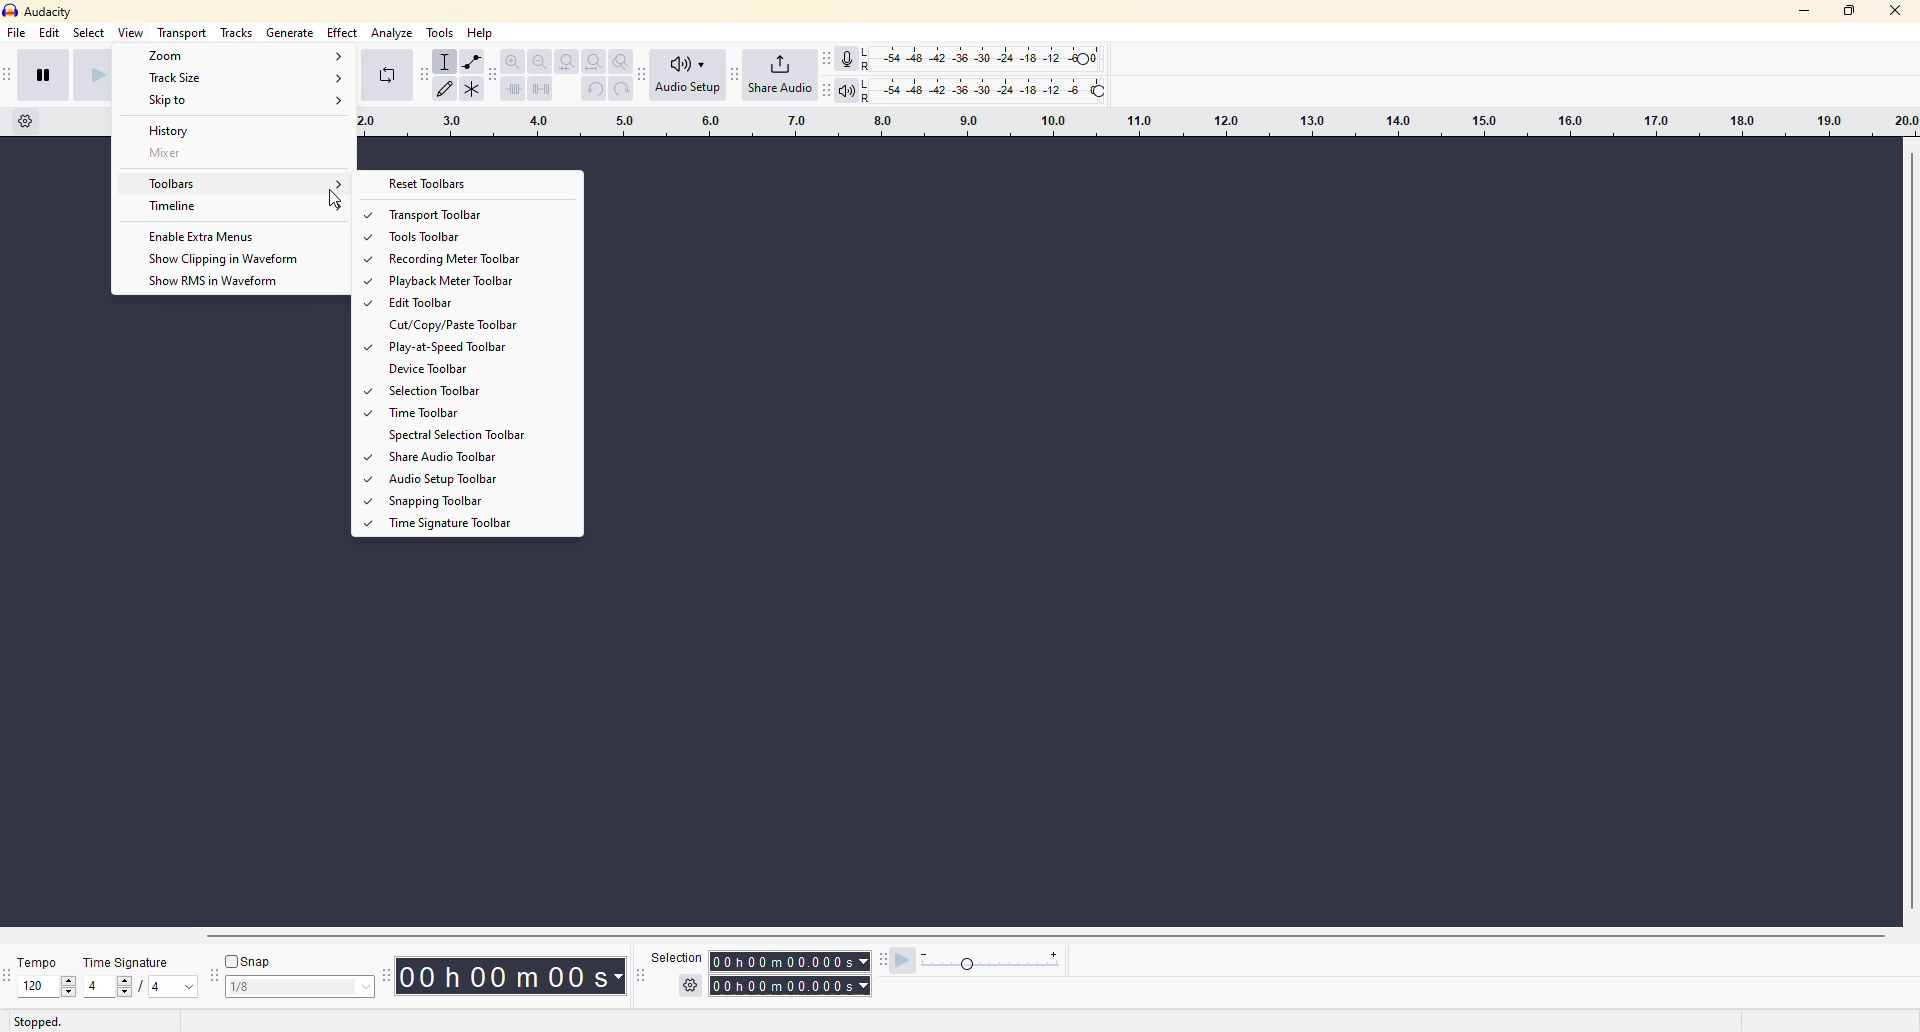 The image size is (1920, 1032). I want to click on recording meter toolbar, so click(445, 260).